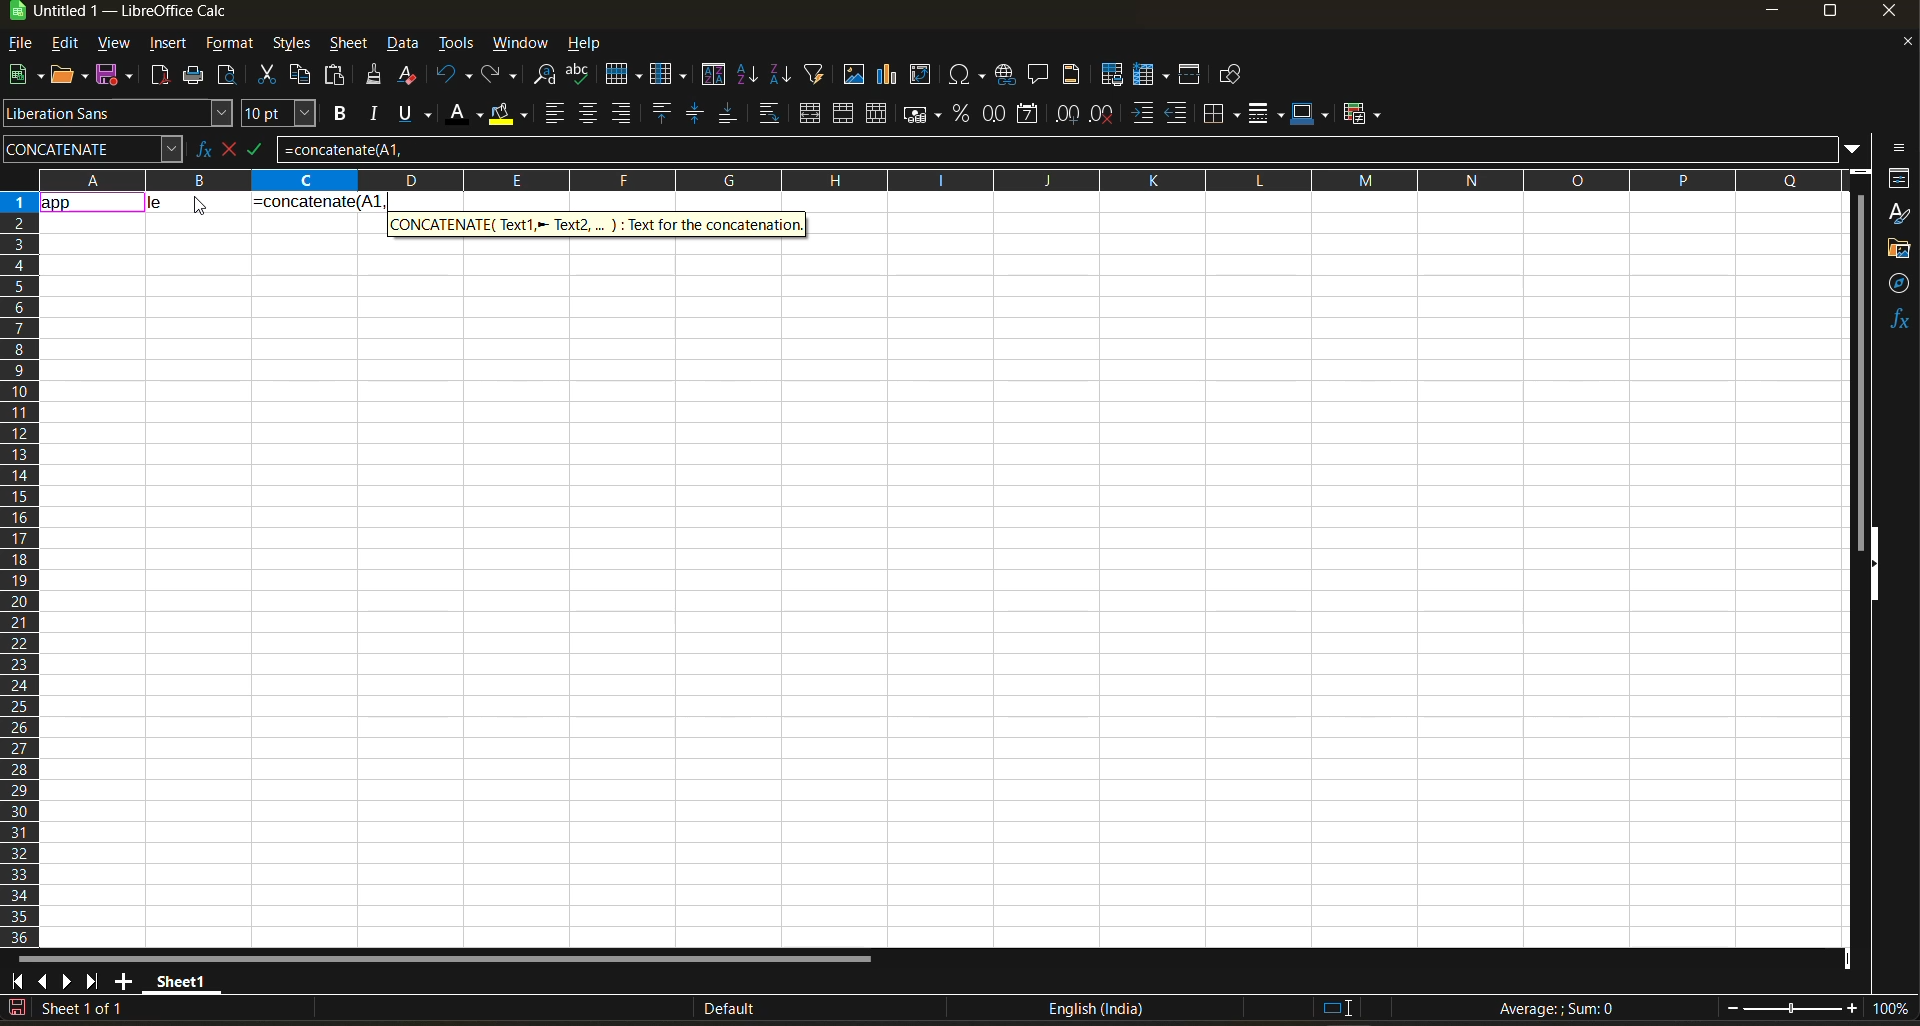  Describe the element at coordinates (557, 114) in the screenshot. I see `align left` at that location.